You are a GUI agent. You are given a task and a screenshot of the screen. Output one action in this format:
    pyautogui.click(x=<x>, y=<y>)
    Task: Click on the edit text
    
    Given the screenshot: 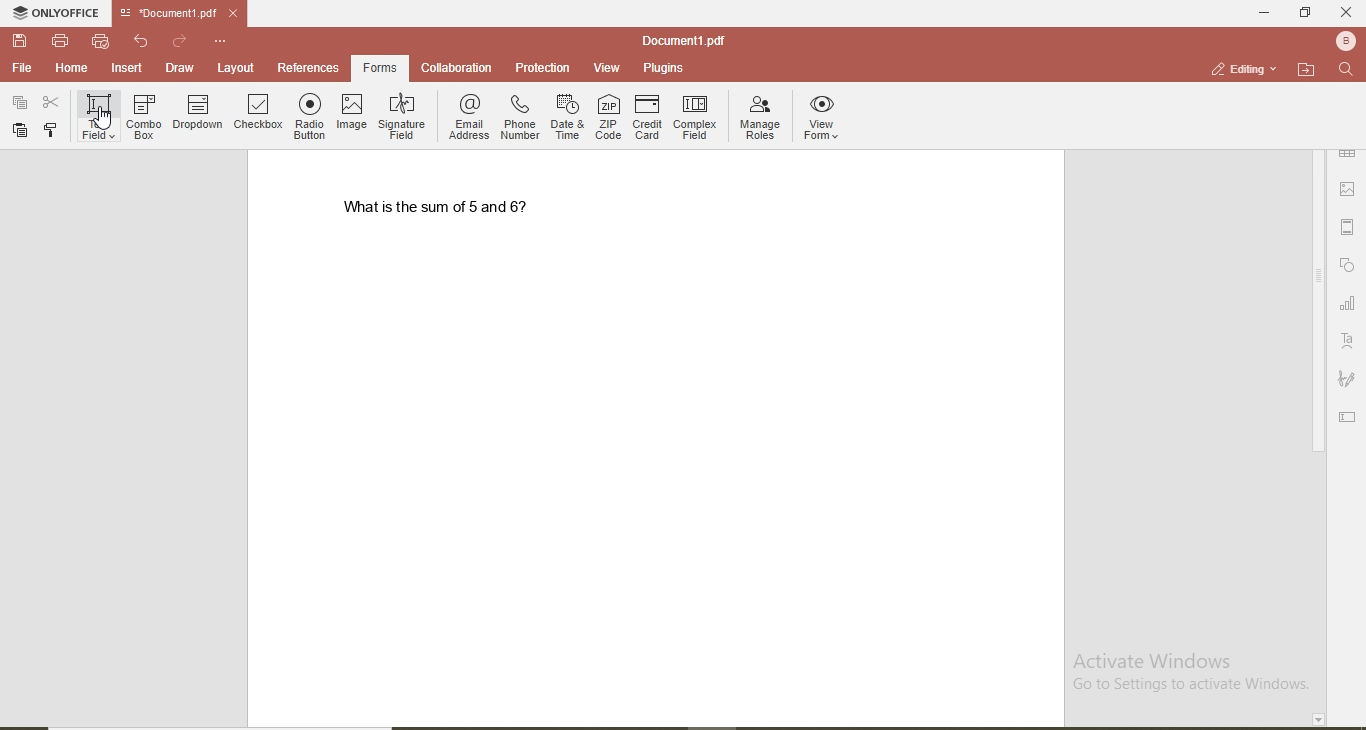 What is the action you would take?
    pyautogui.click(x=1347, y=418)
    